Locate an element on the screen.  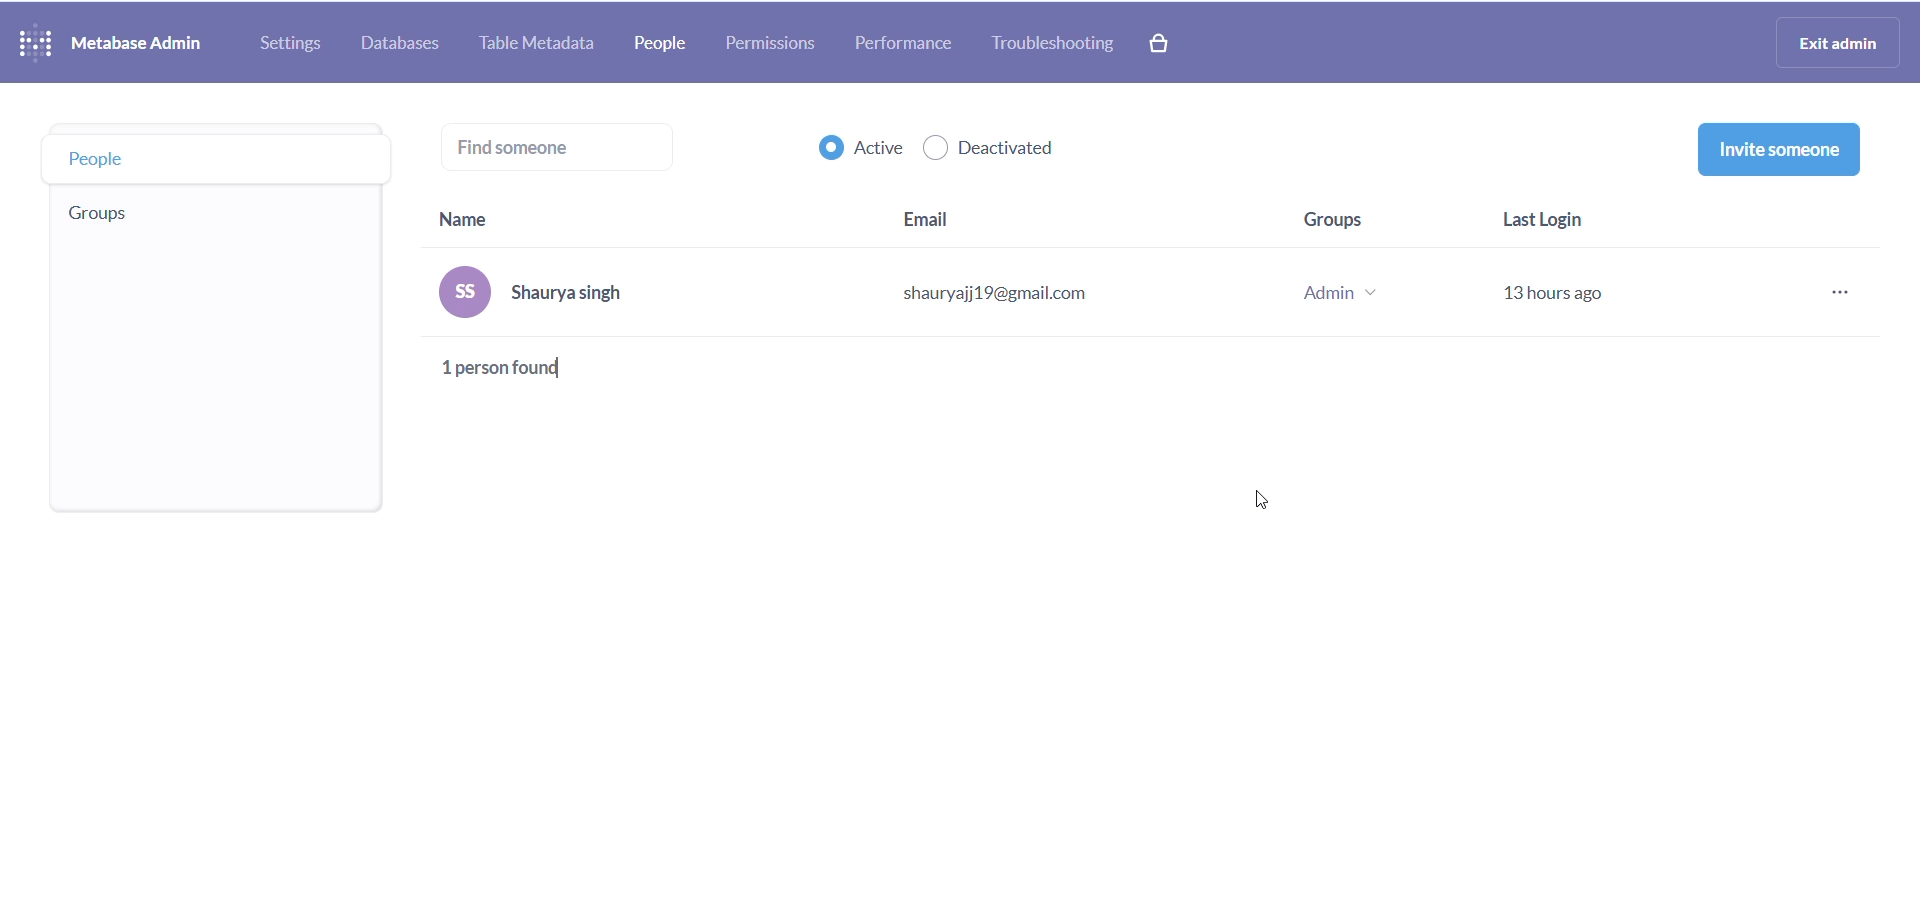
people is located at coordinates (665, 39).